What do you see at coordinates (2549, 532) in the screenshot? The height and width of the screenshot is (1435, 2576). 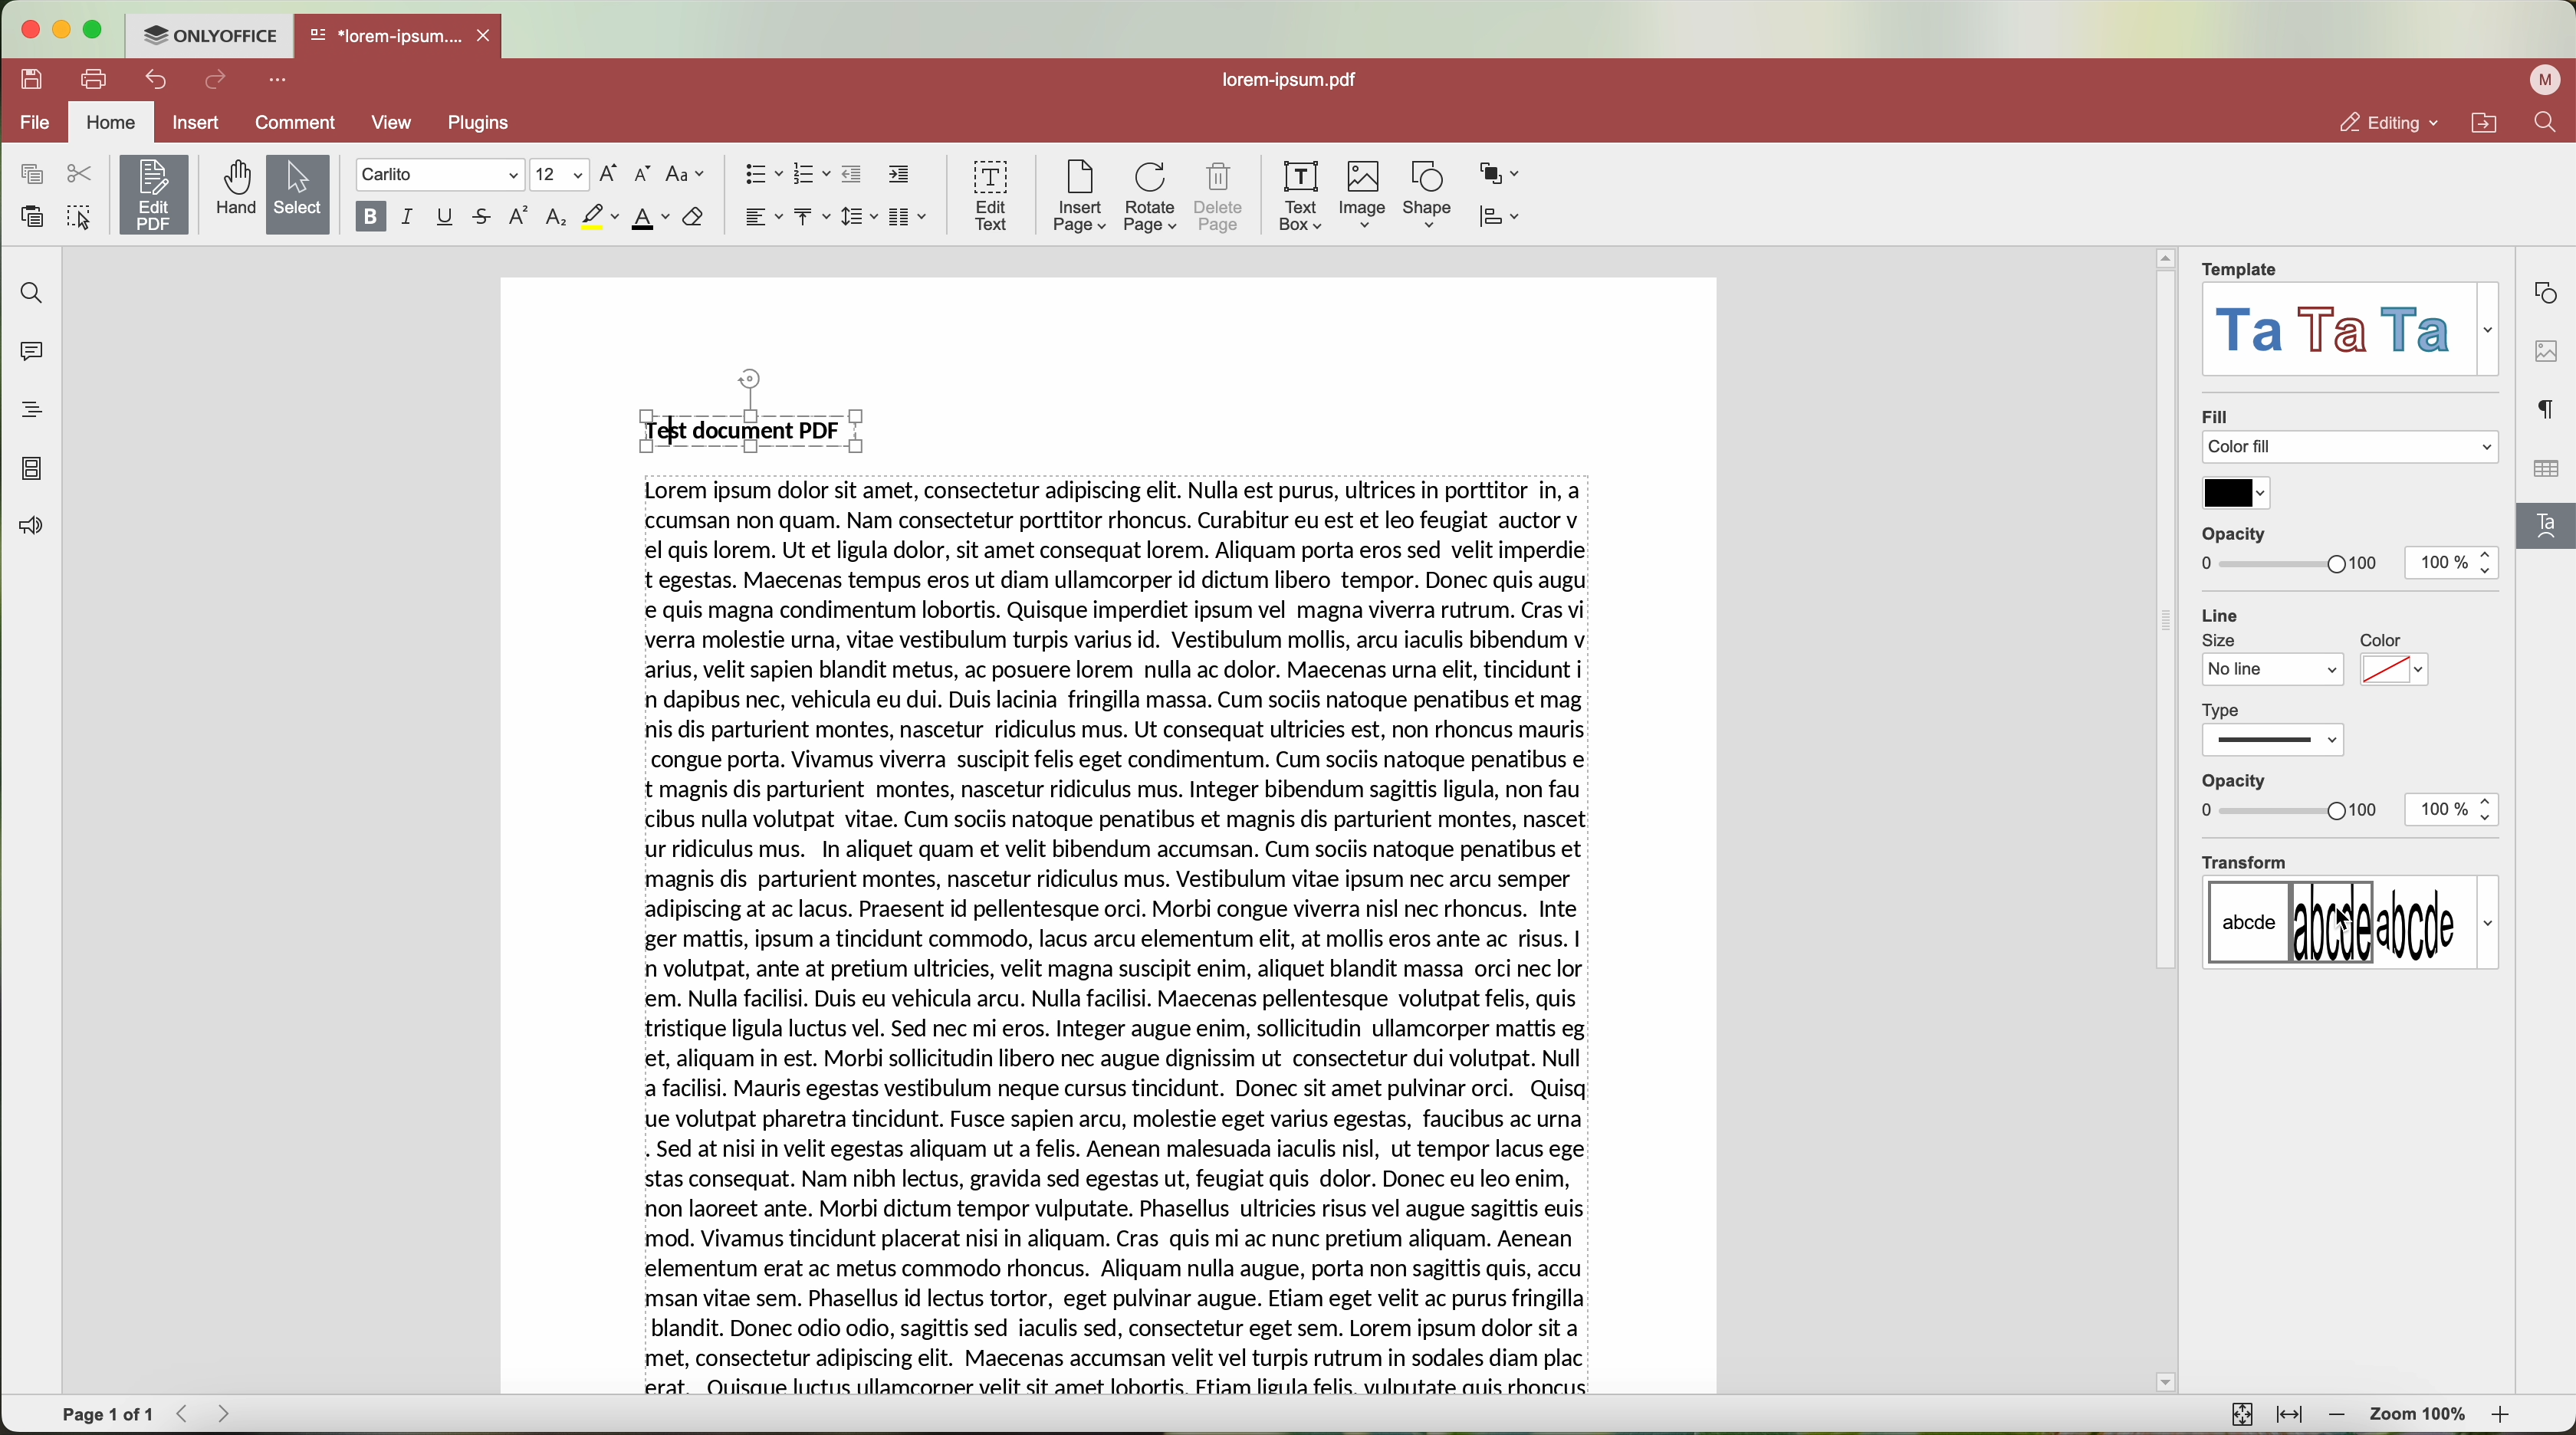 I see `text art settings` at bounding box center [2549, 532].